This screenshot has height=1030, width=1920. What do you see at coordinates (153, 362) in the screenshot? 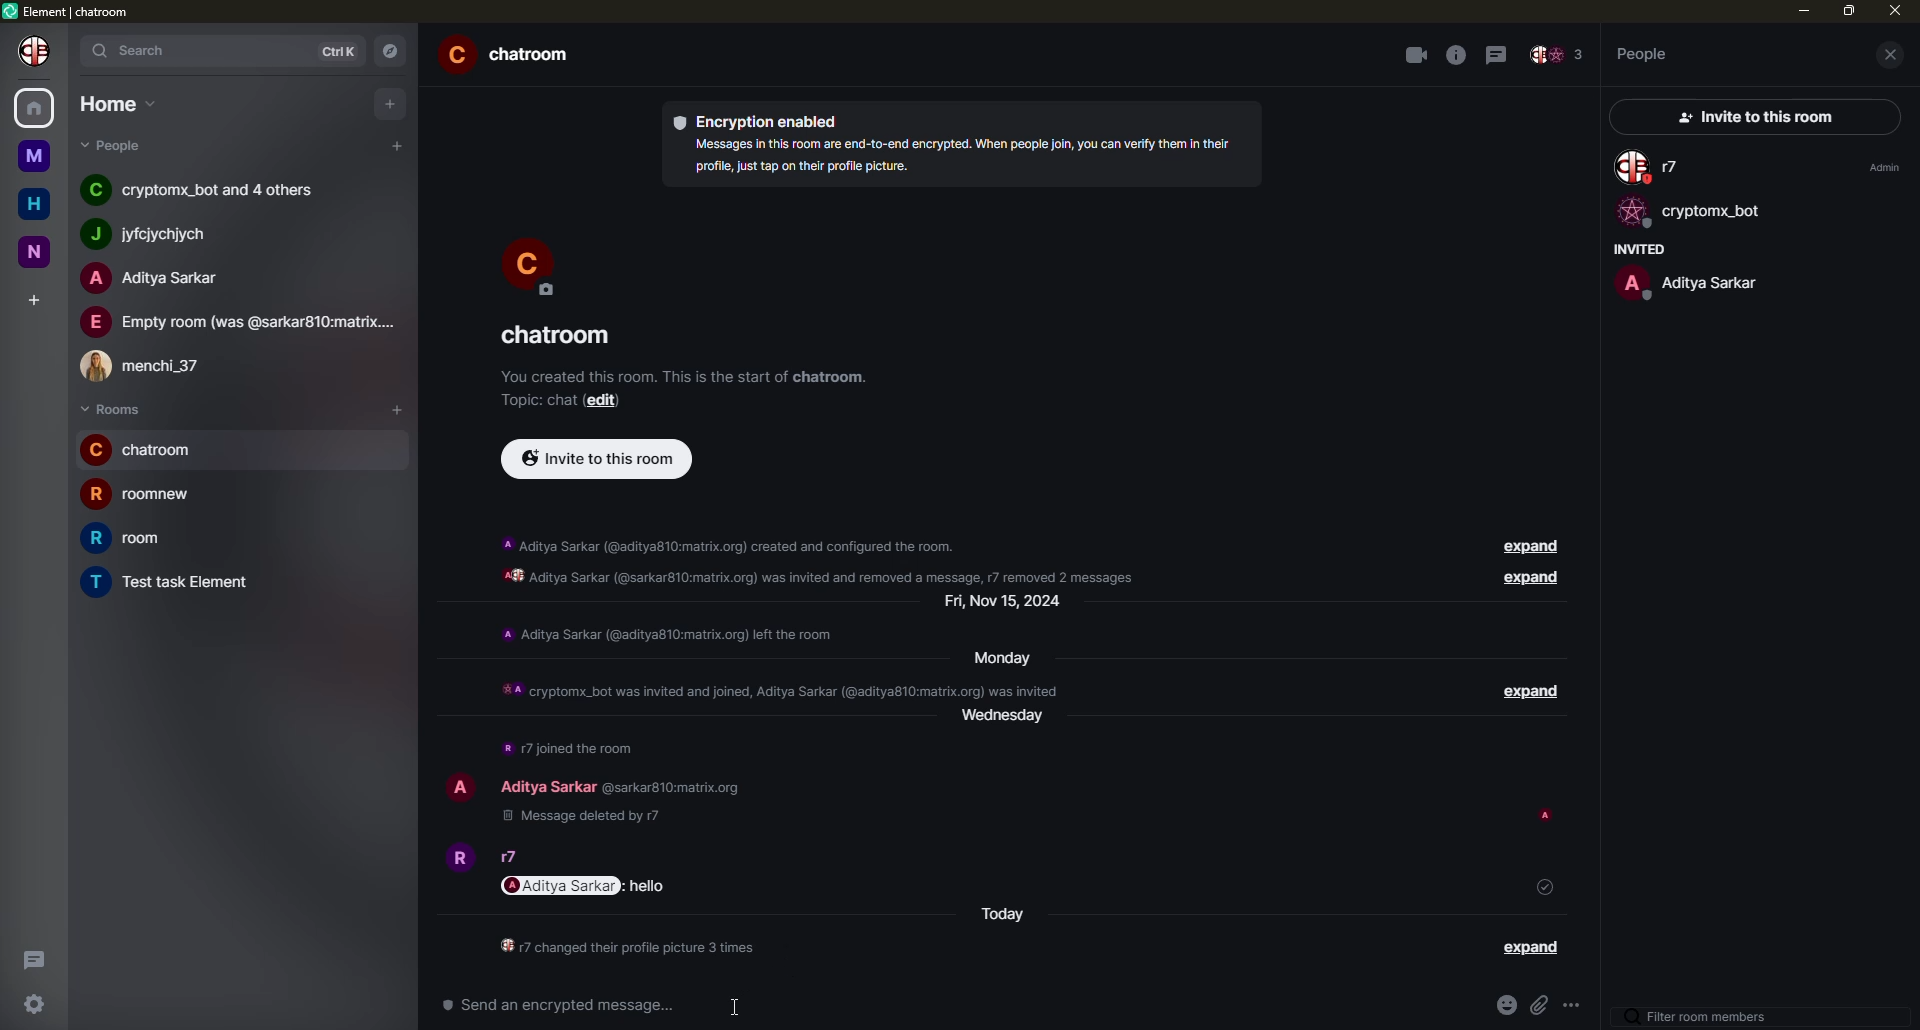
I see `people` at bounding box center [153, 362].